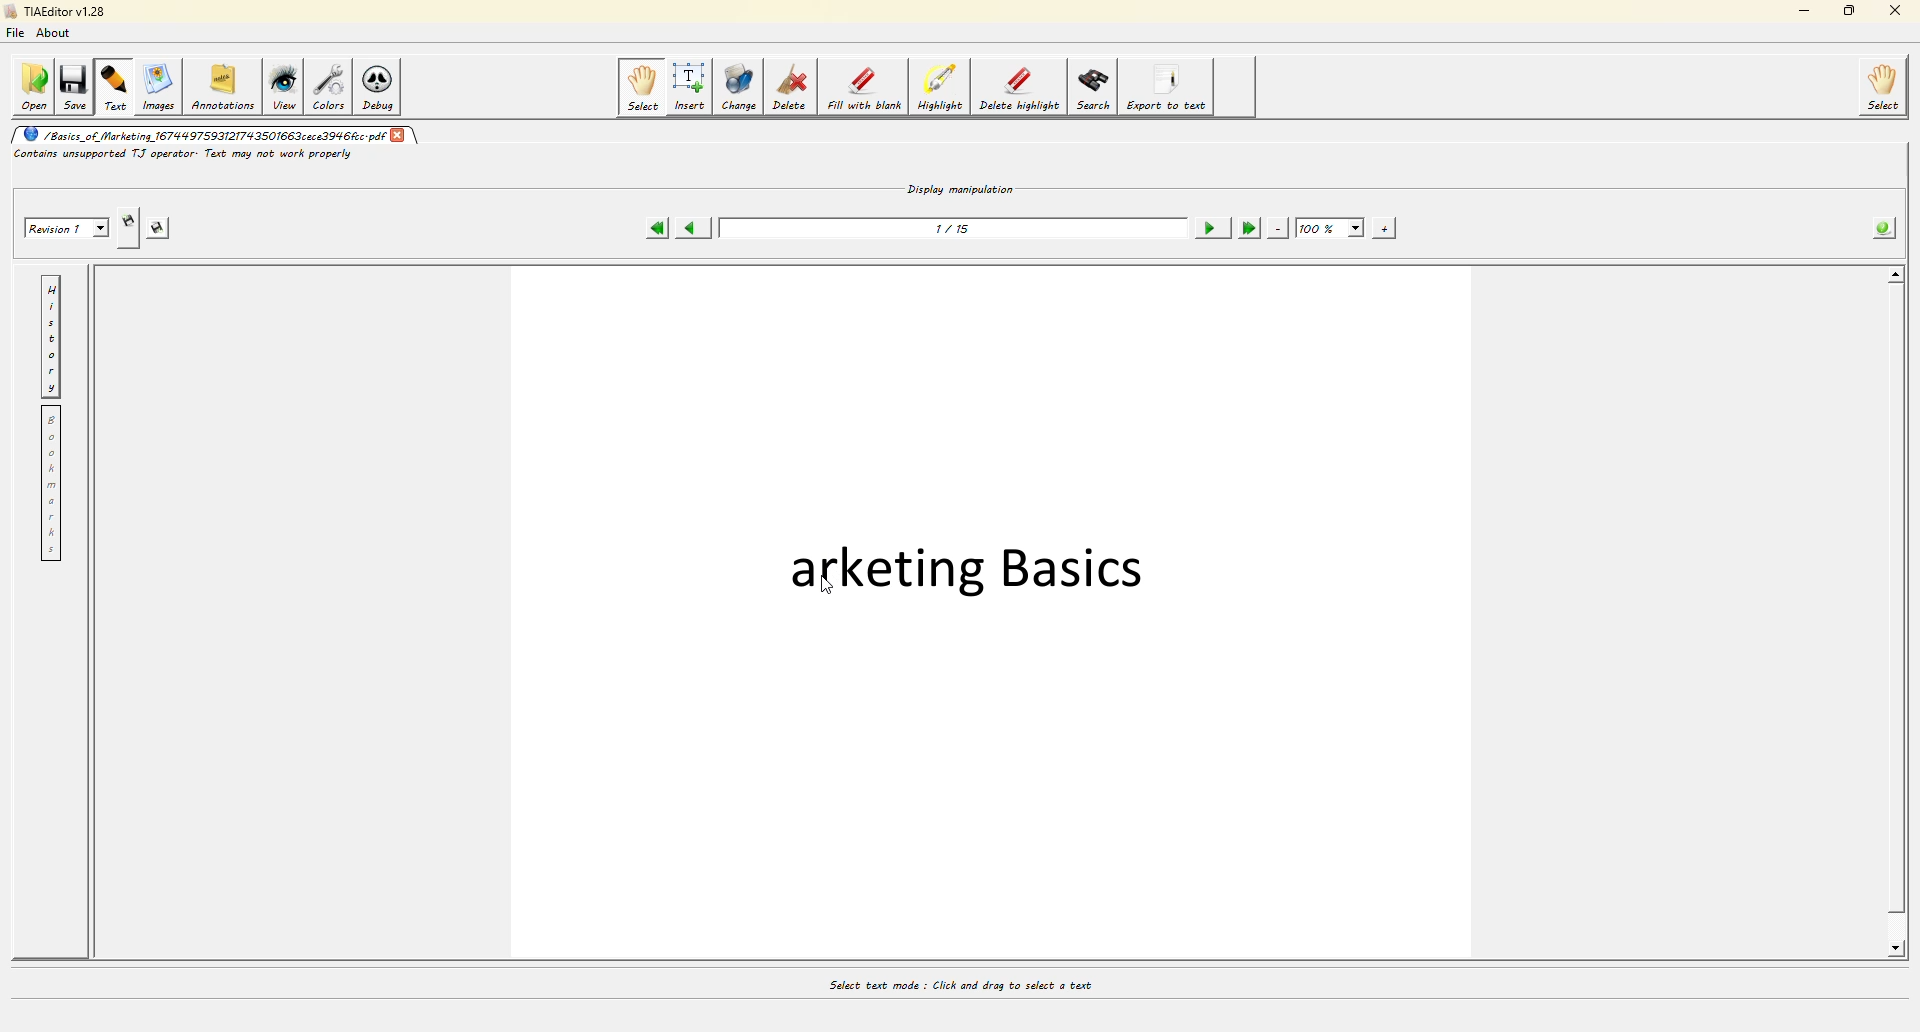 The image size is (1920, 1032). What do you see at coordinates (958, 982) in the screenshot?
I see `select text mode` at bounding box center [958, 982].